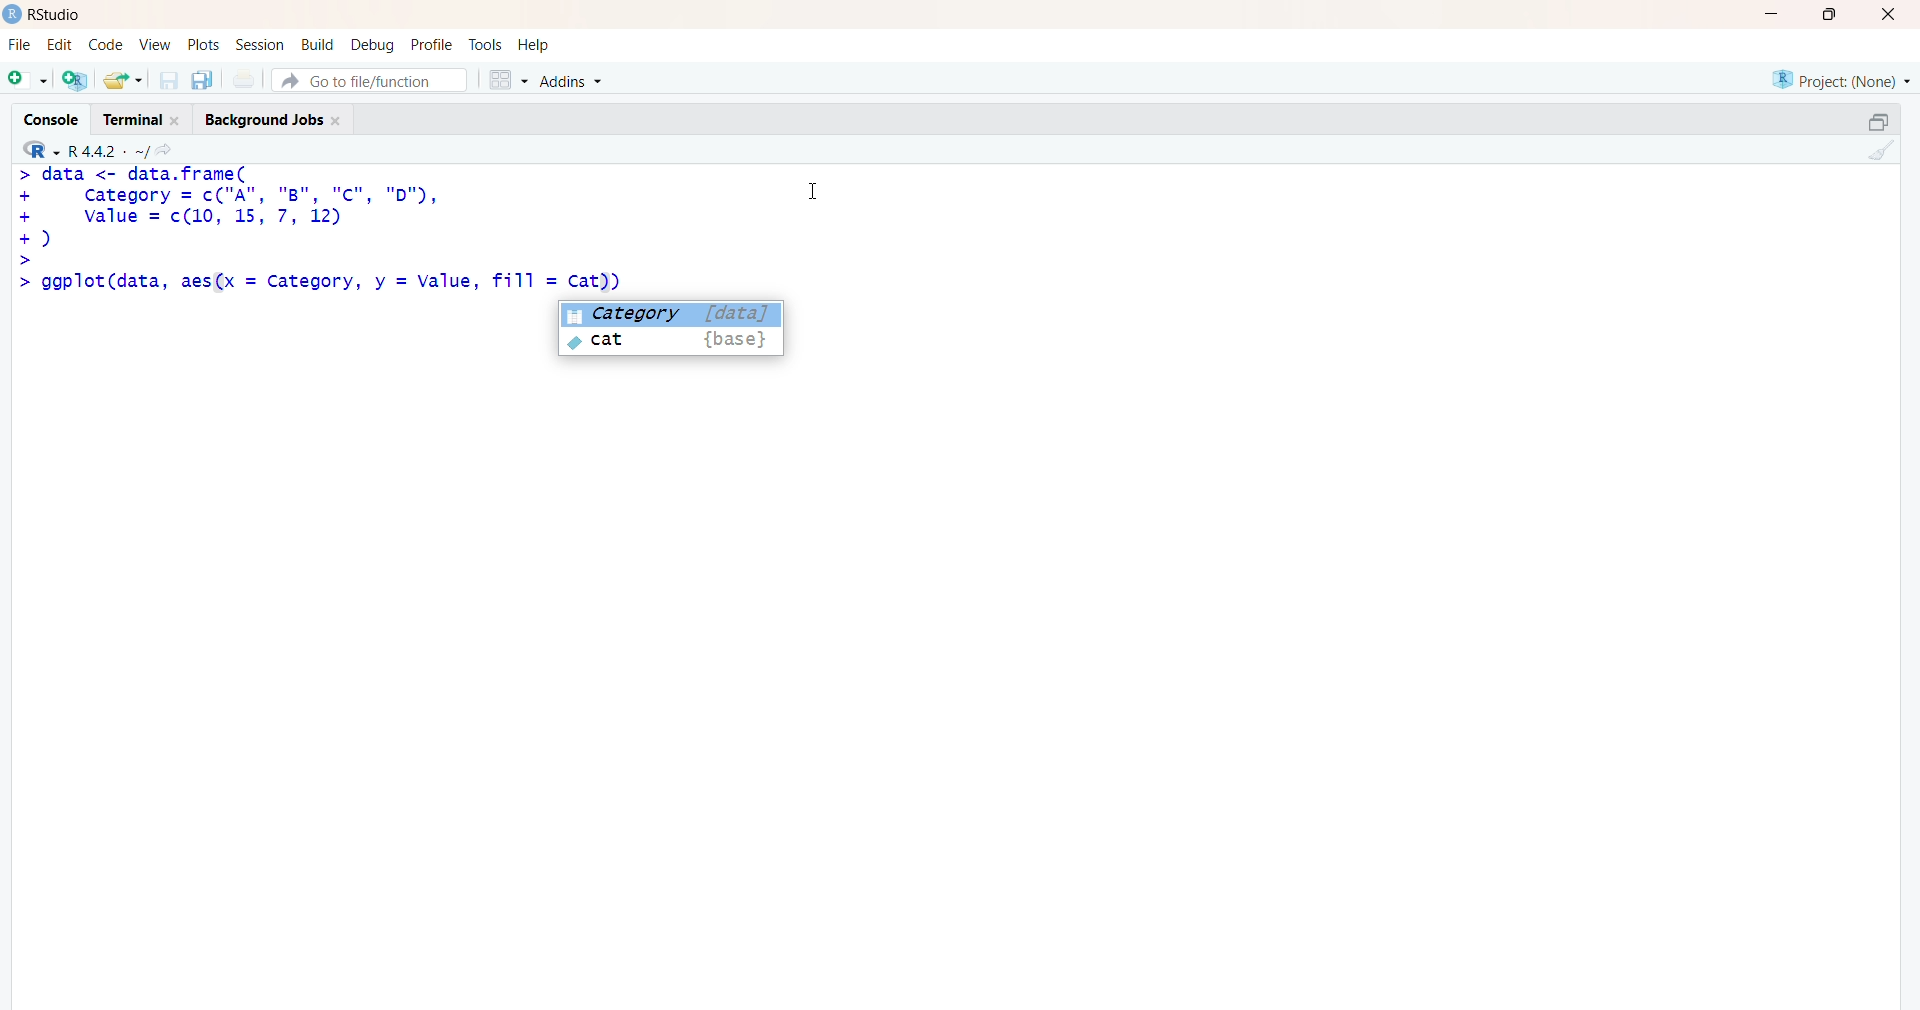 This screenshot has width=1920, height=1010. What do you see at coordinates (663, 328) in the screenshot?
I see `suggested - Category [data]cat {base}` at bounding box center [663, 328].